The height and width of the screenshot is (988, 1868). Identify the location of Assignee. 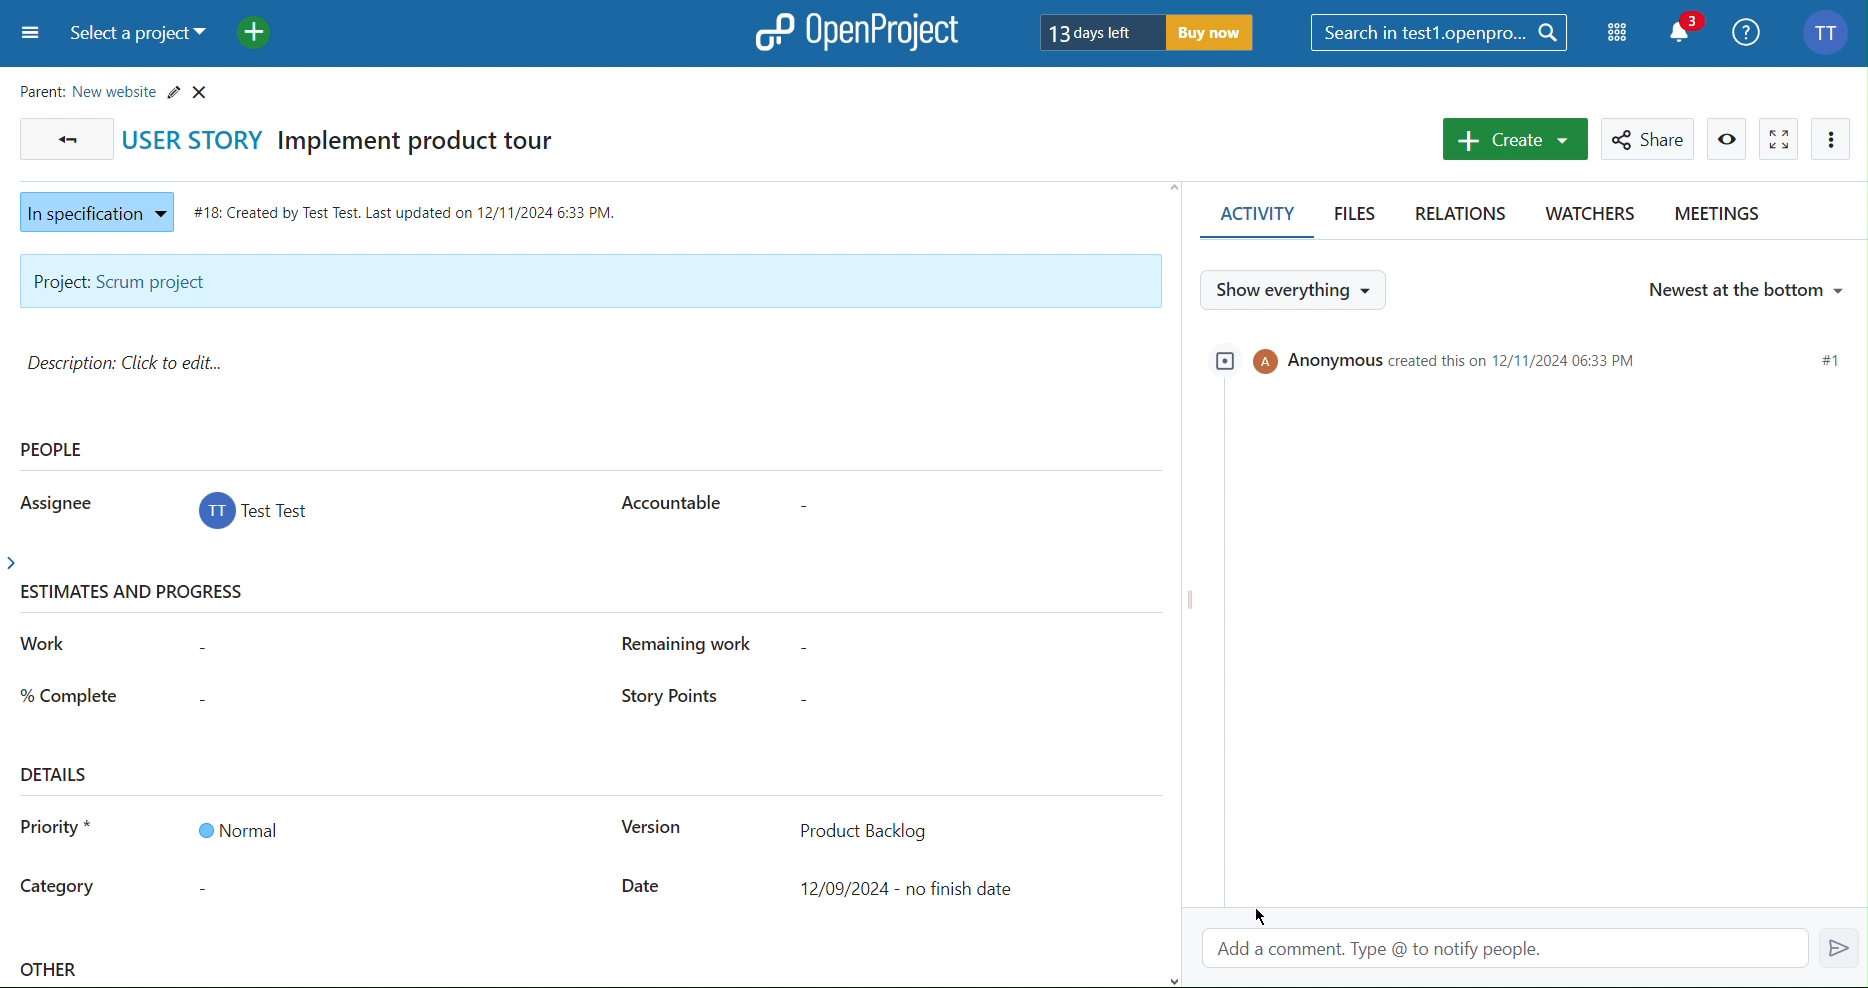
(52, 501).